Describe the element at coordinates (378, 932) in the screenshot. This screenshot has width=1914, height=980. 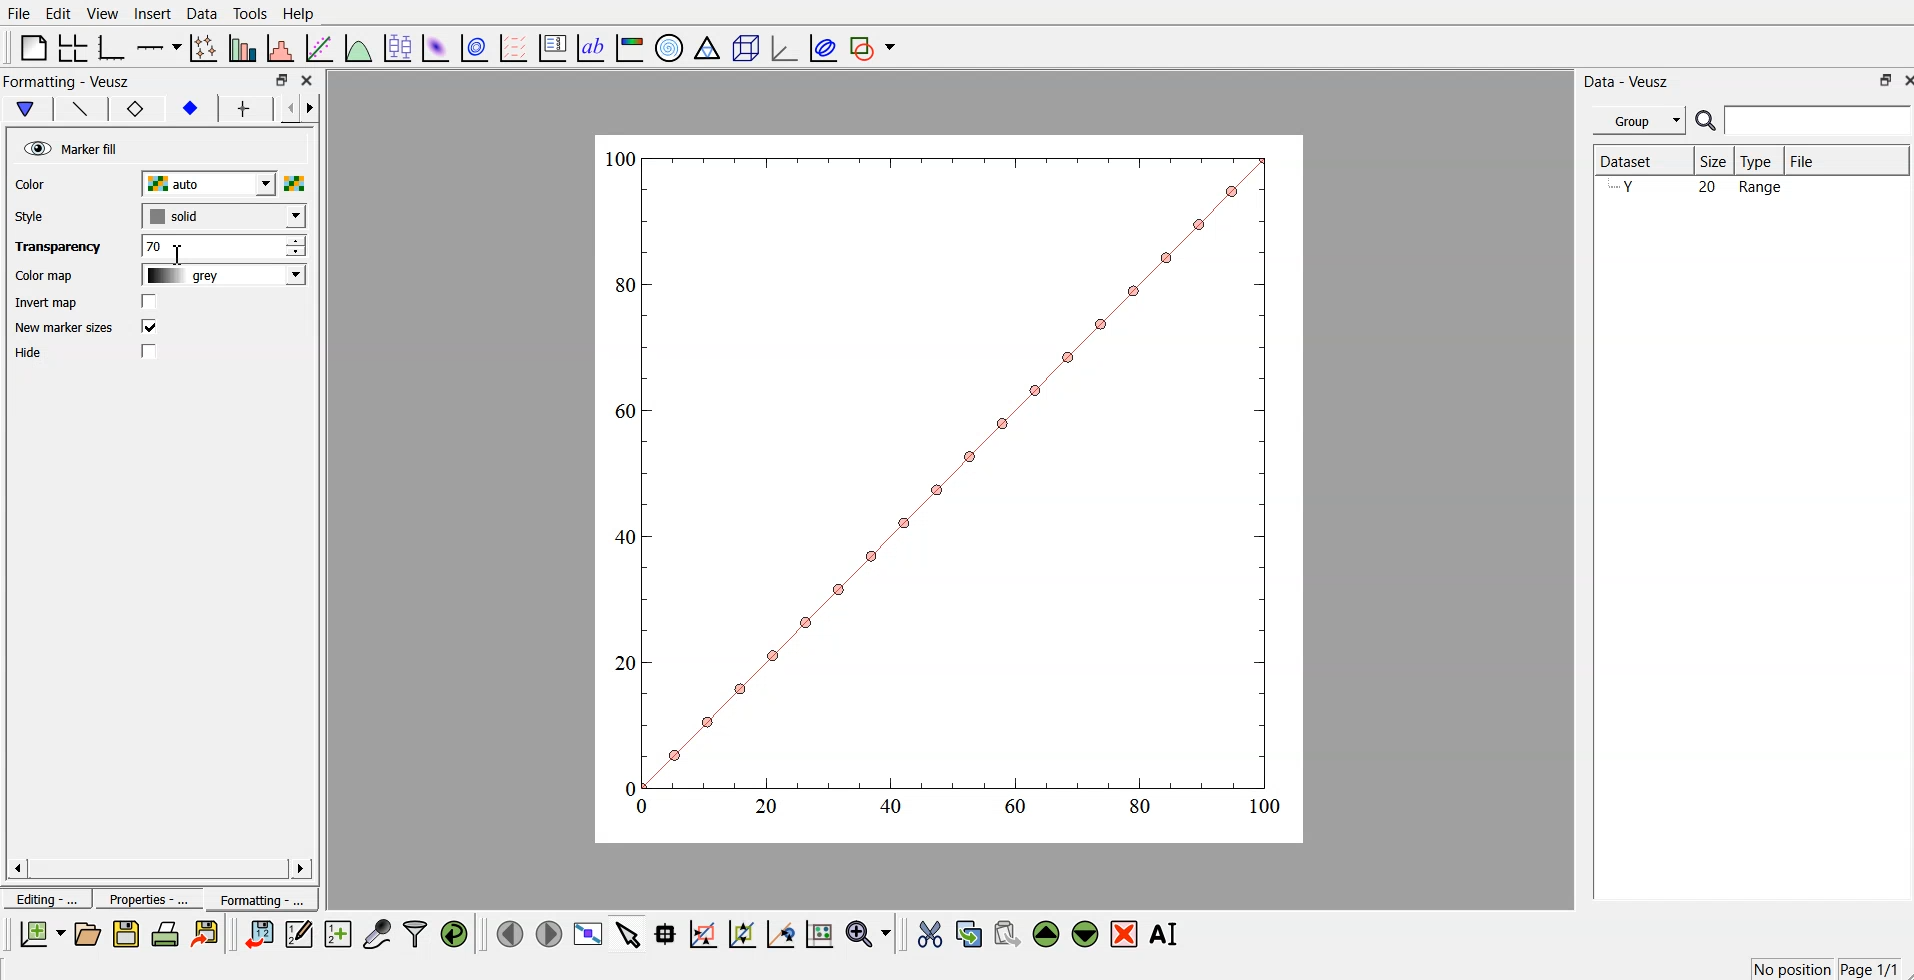
I see `Capture remote data` at that location.